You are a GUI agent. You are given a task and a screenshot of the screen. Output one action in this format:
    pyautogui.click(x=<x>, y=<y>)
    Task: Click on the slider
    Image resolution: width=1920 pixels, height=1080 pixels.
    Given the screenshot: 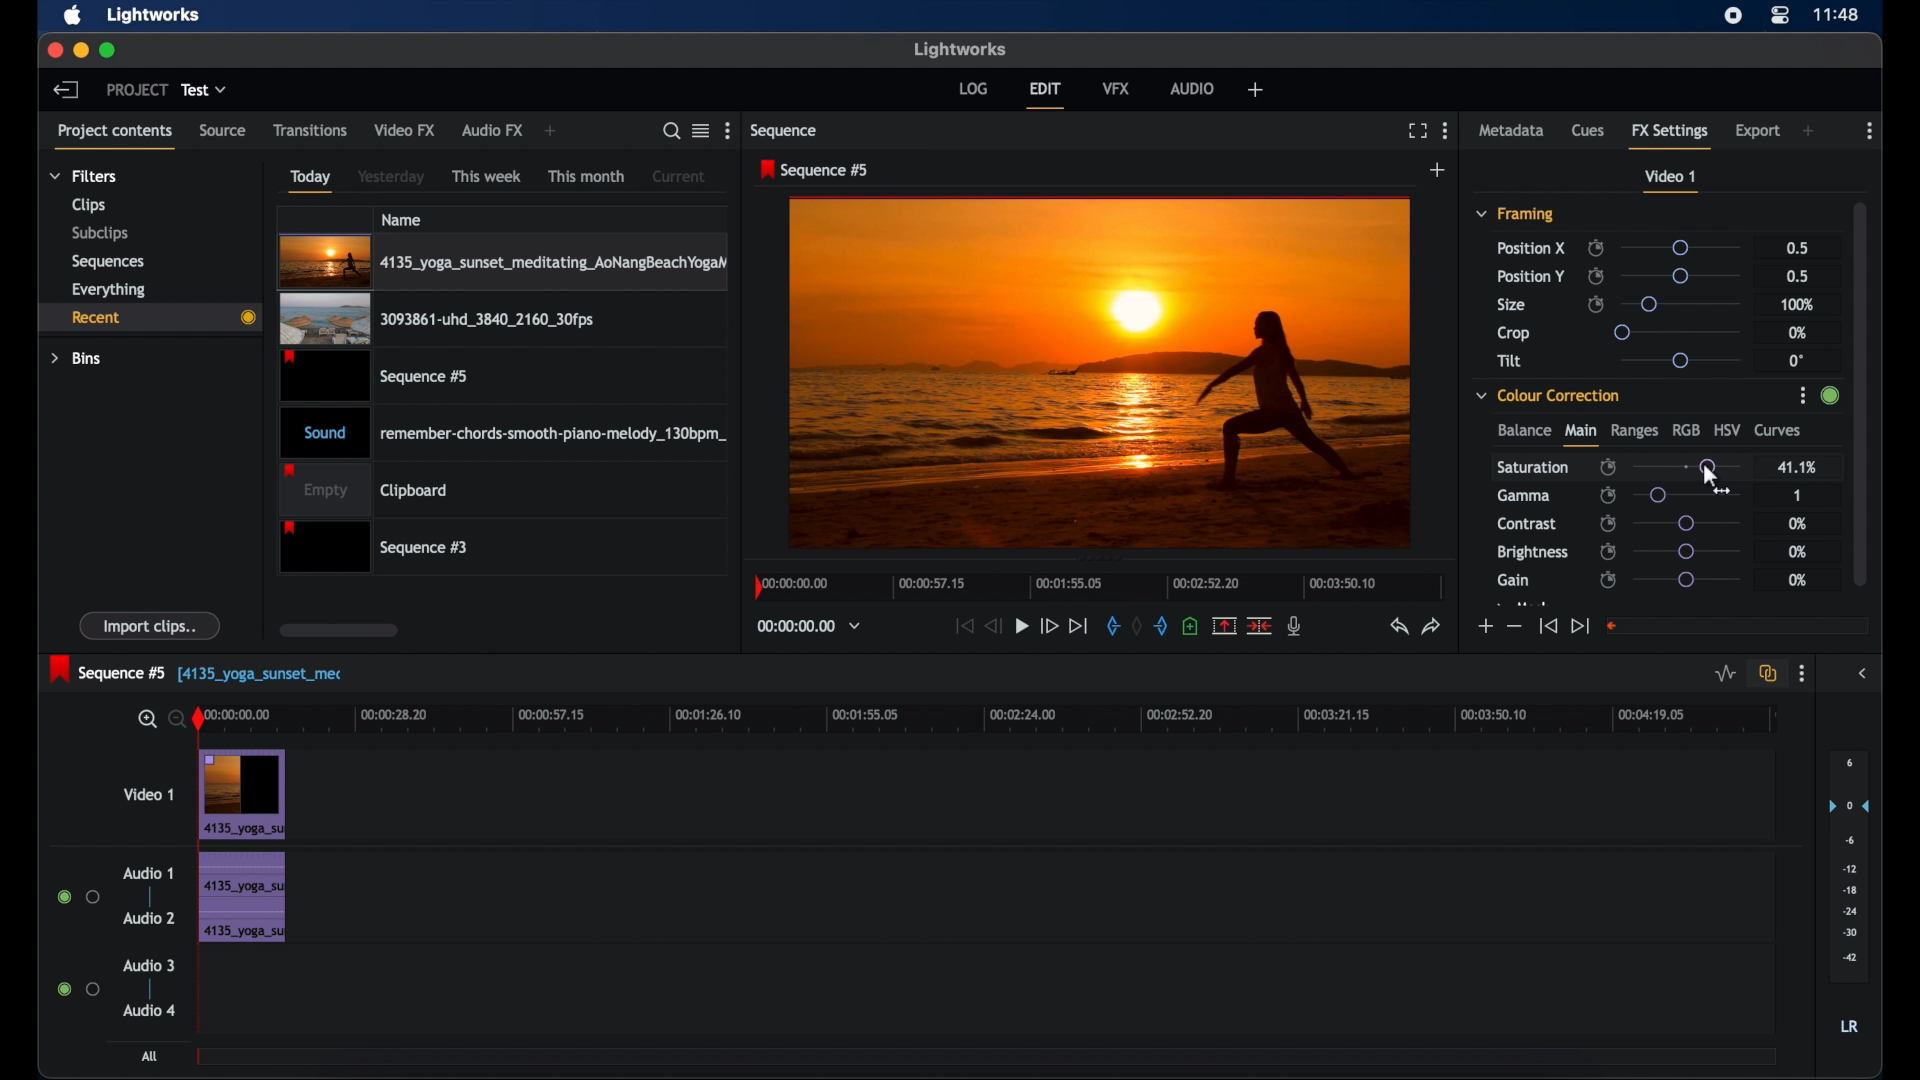 What is the action you would take?
    pyautogui.click(x=1679, y=247)
    